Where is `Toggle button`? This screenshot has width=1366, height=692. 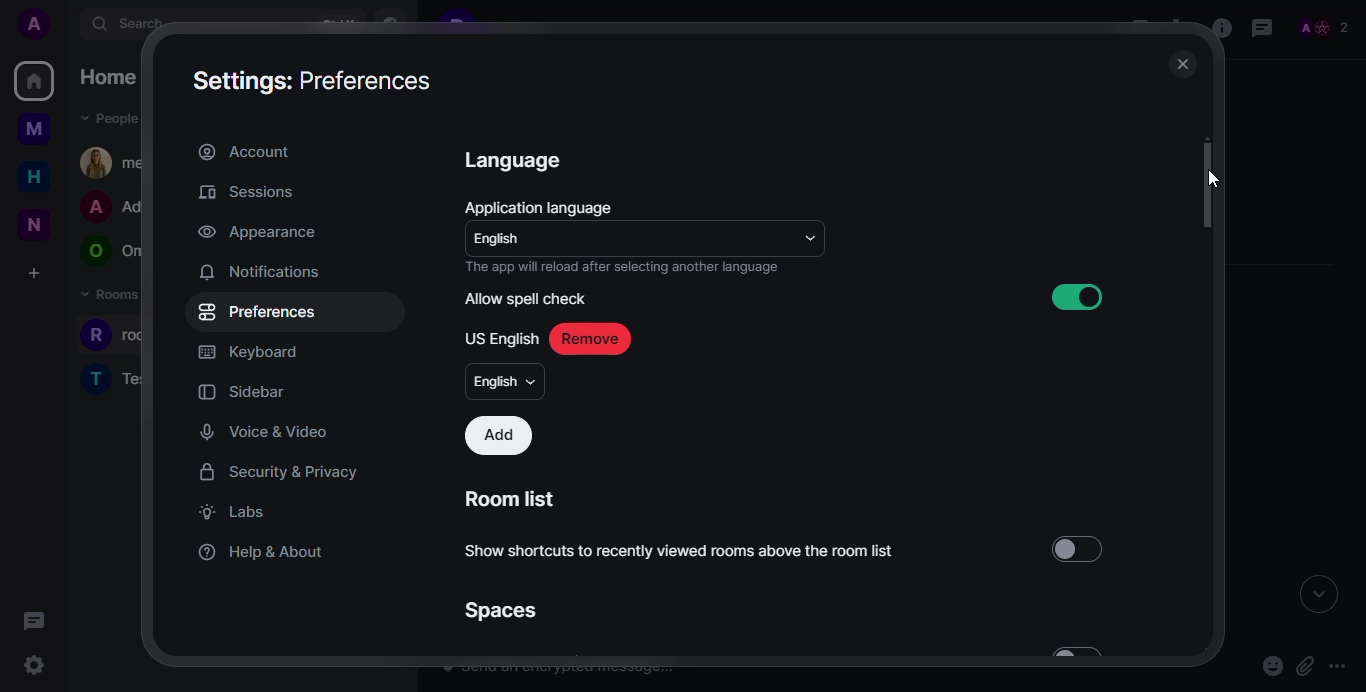 Toggle button is located at coordinates (1100, 653).